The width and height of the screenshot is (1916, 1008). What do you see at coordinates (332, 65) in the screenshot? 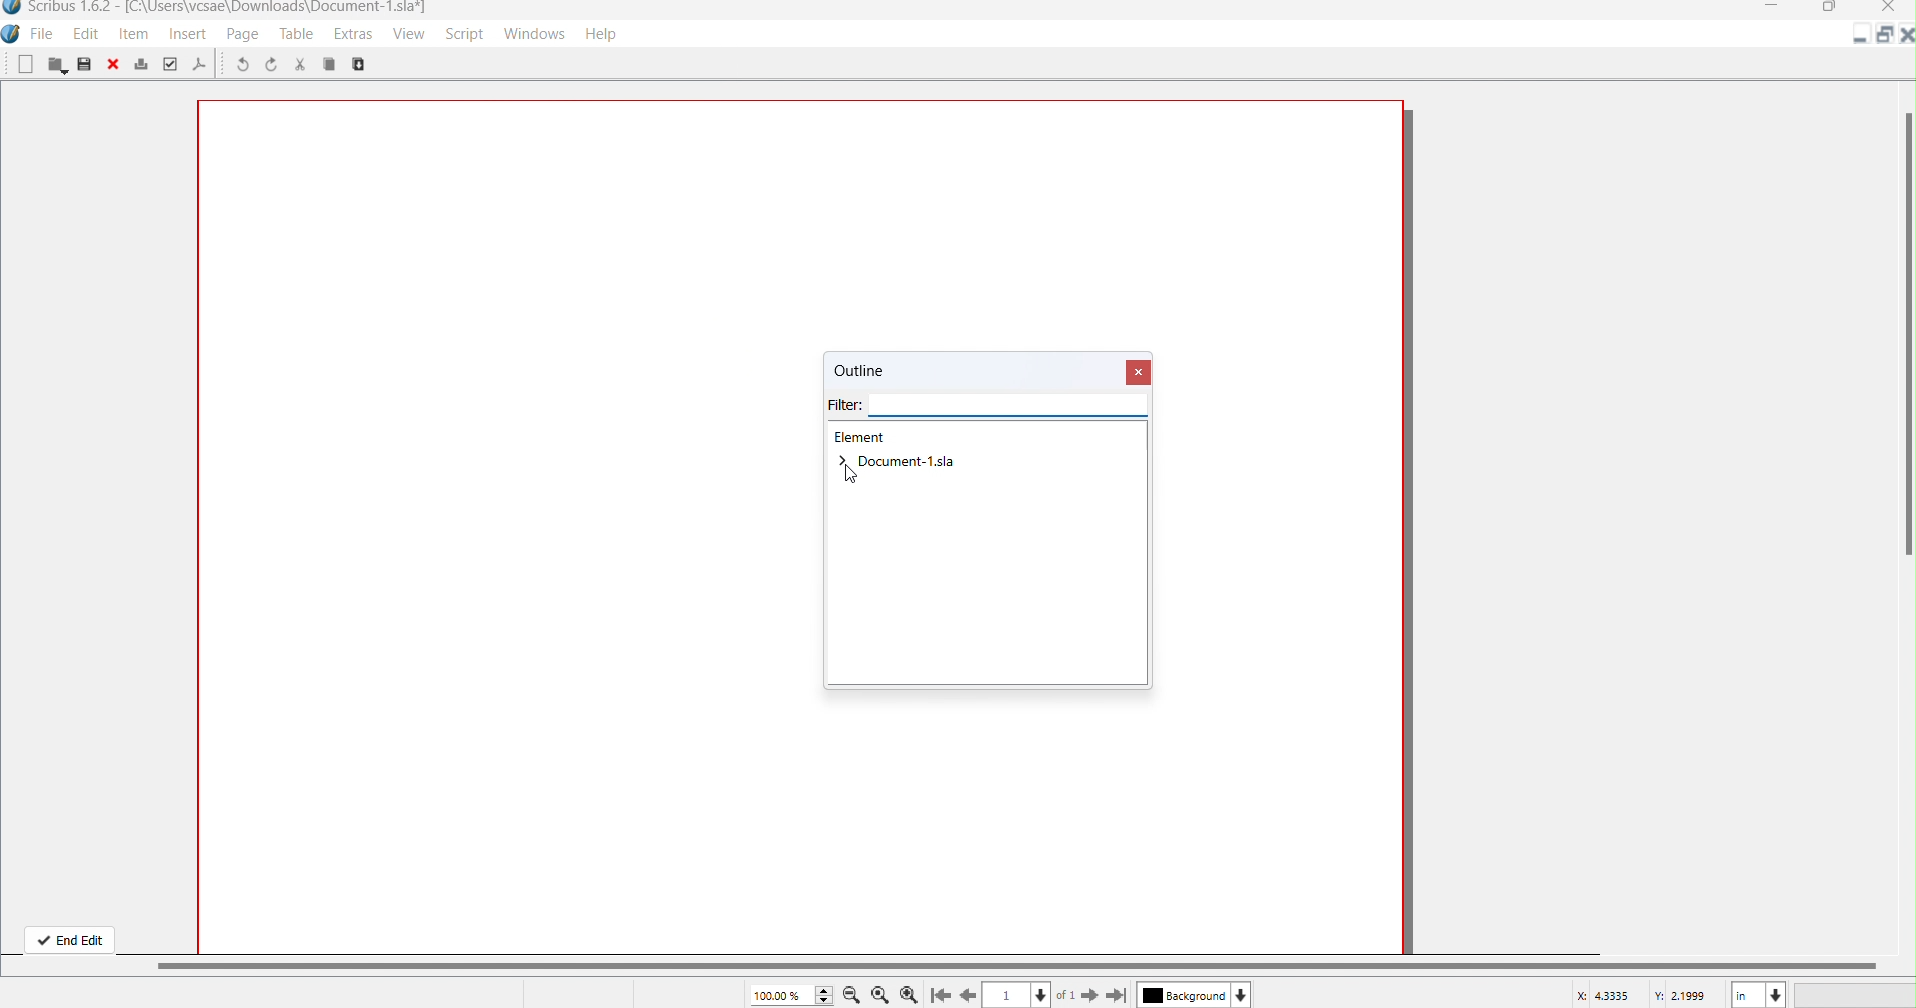
I see `` at bounding box center [332, 65].